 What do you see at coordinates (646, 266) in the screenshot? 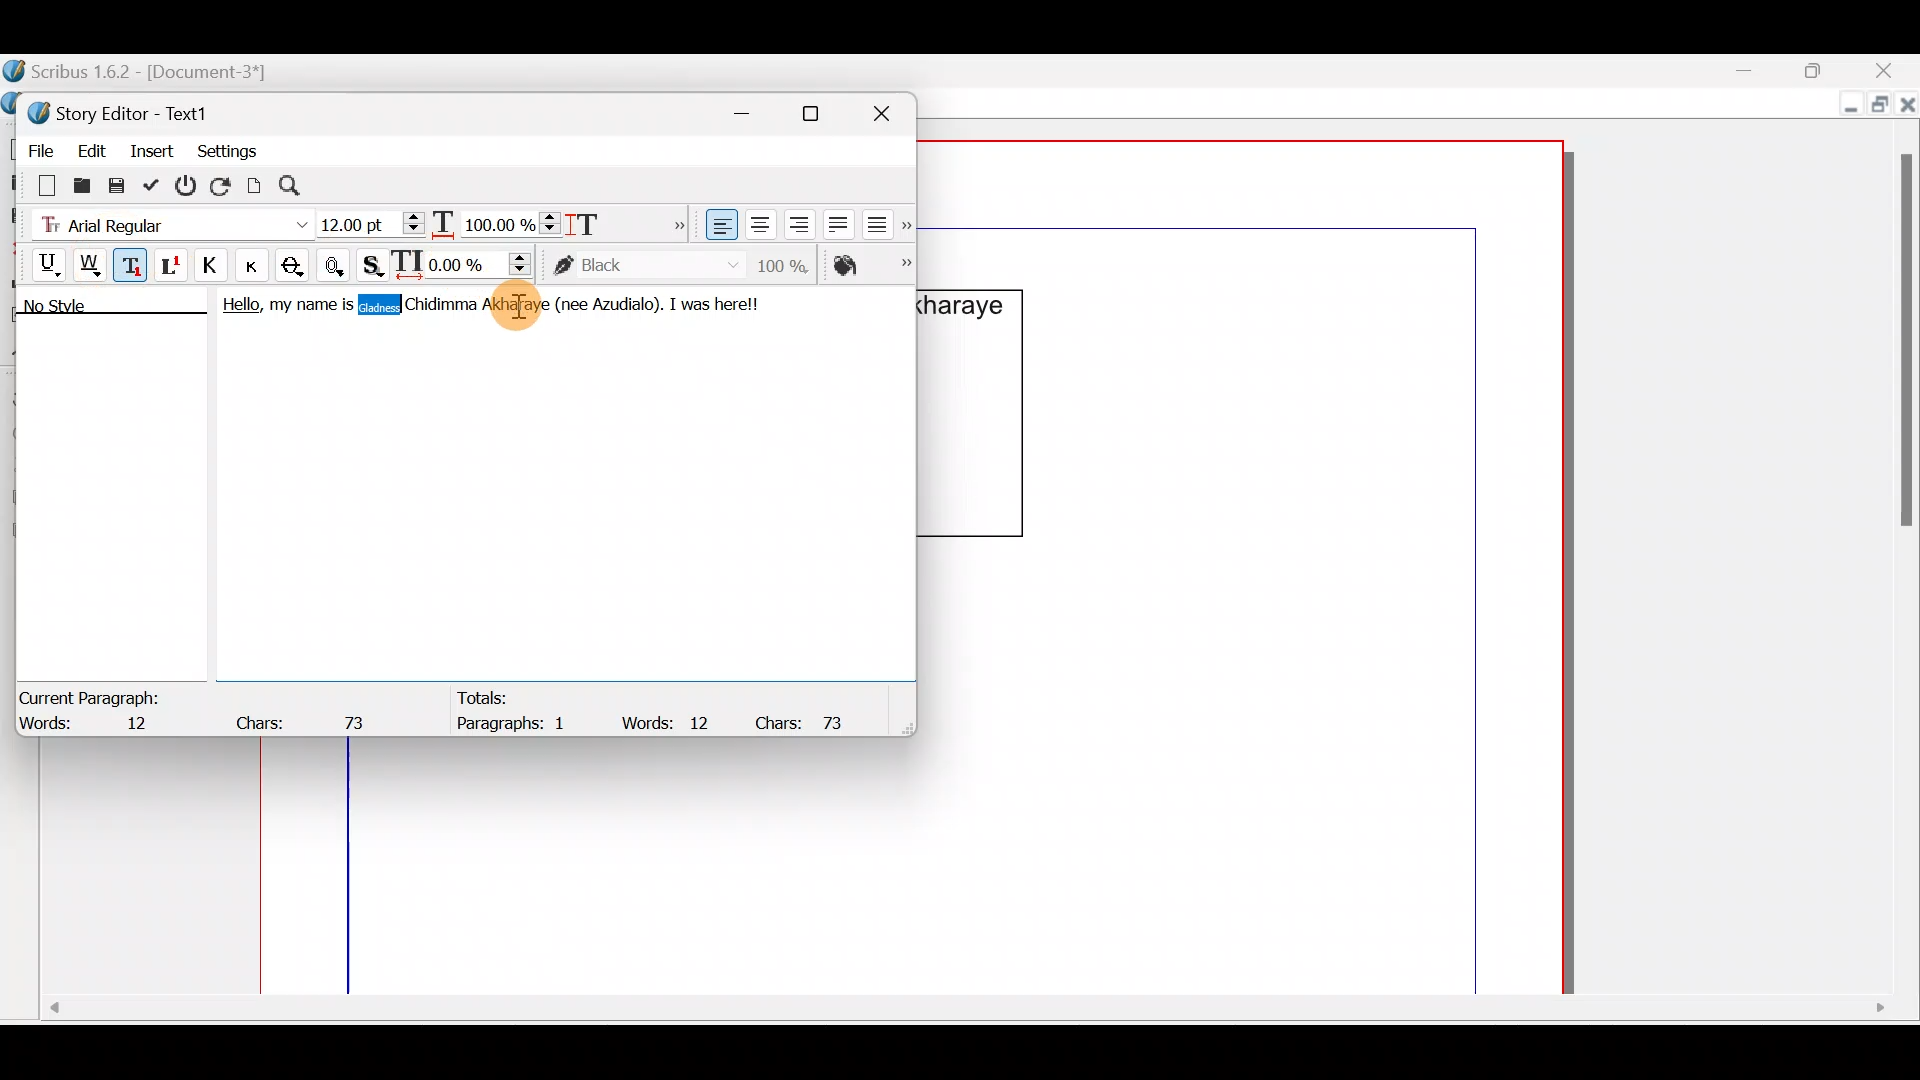
I see `color of text stroke` at bounding box center [646, 266].